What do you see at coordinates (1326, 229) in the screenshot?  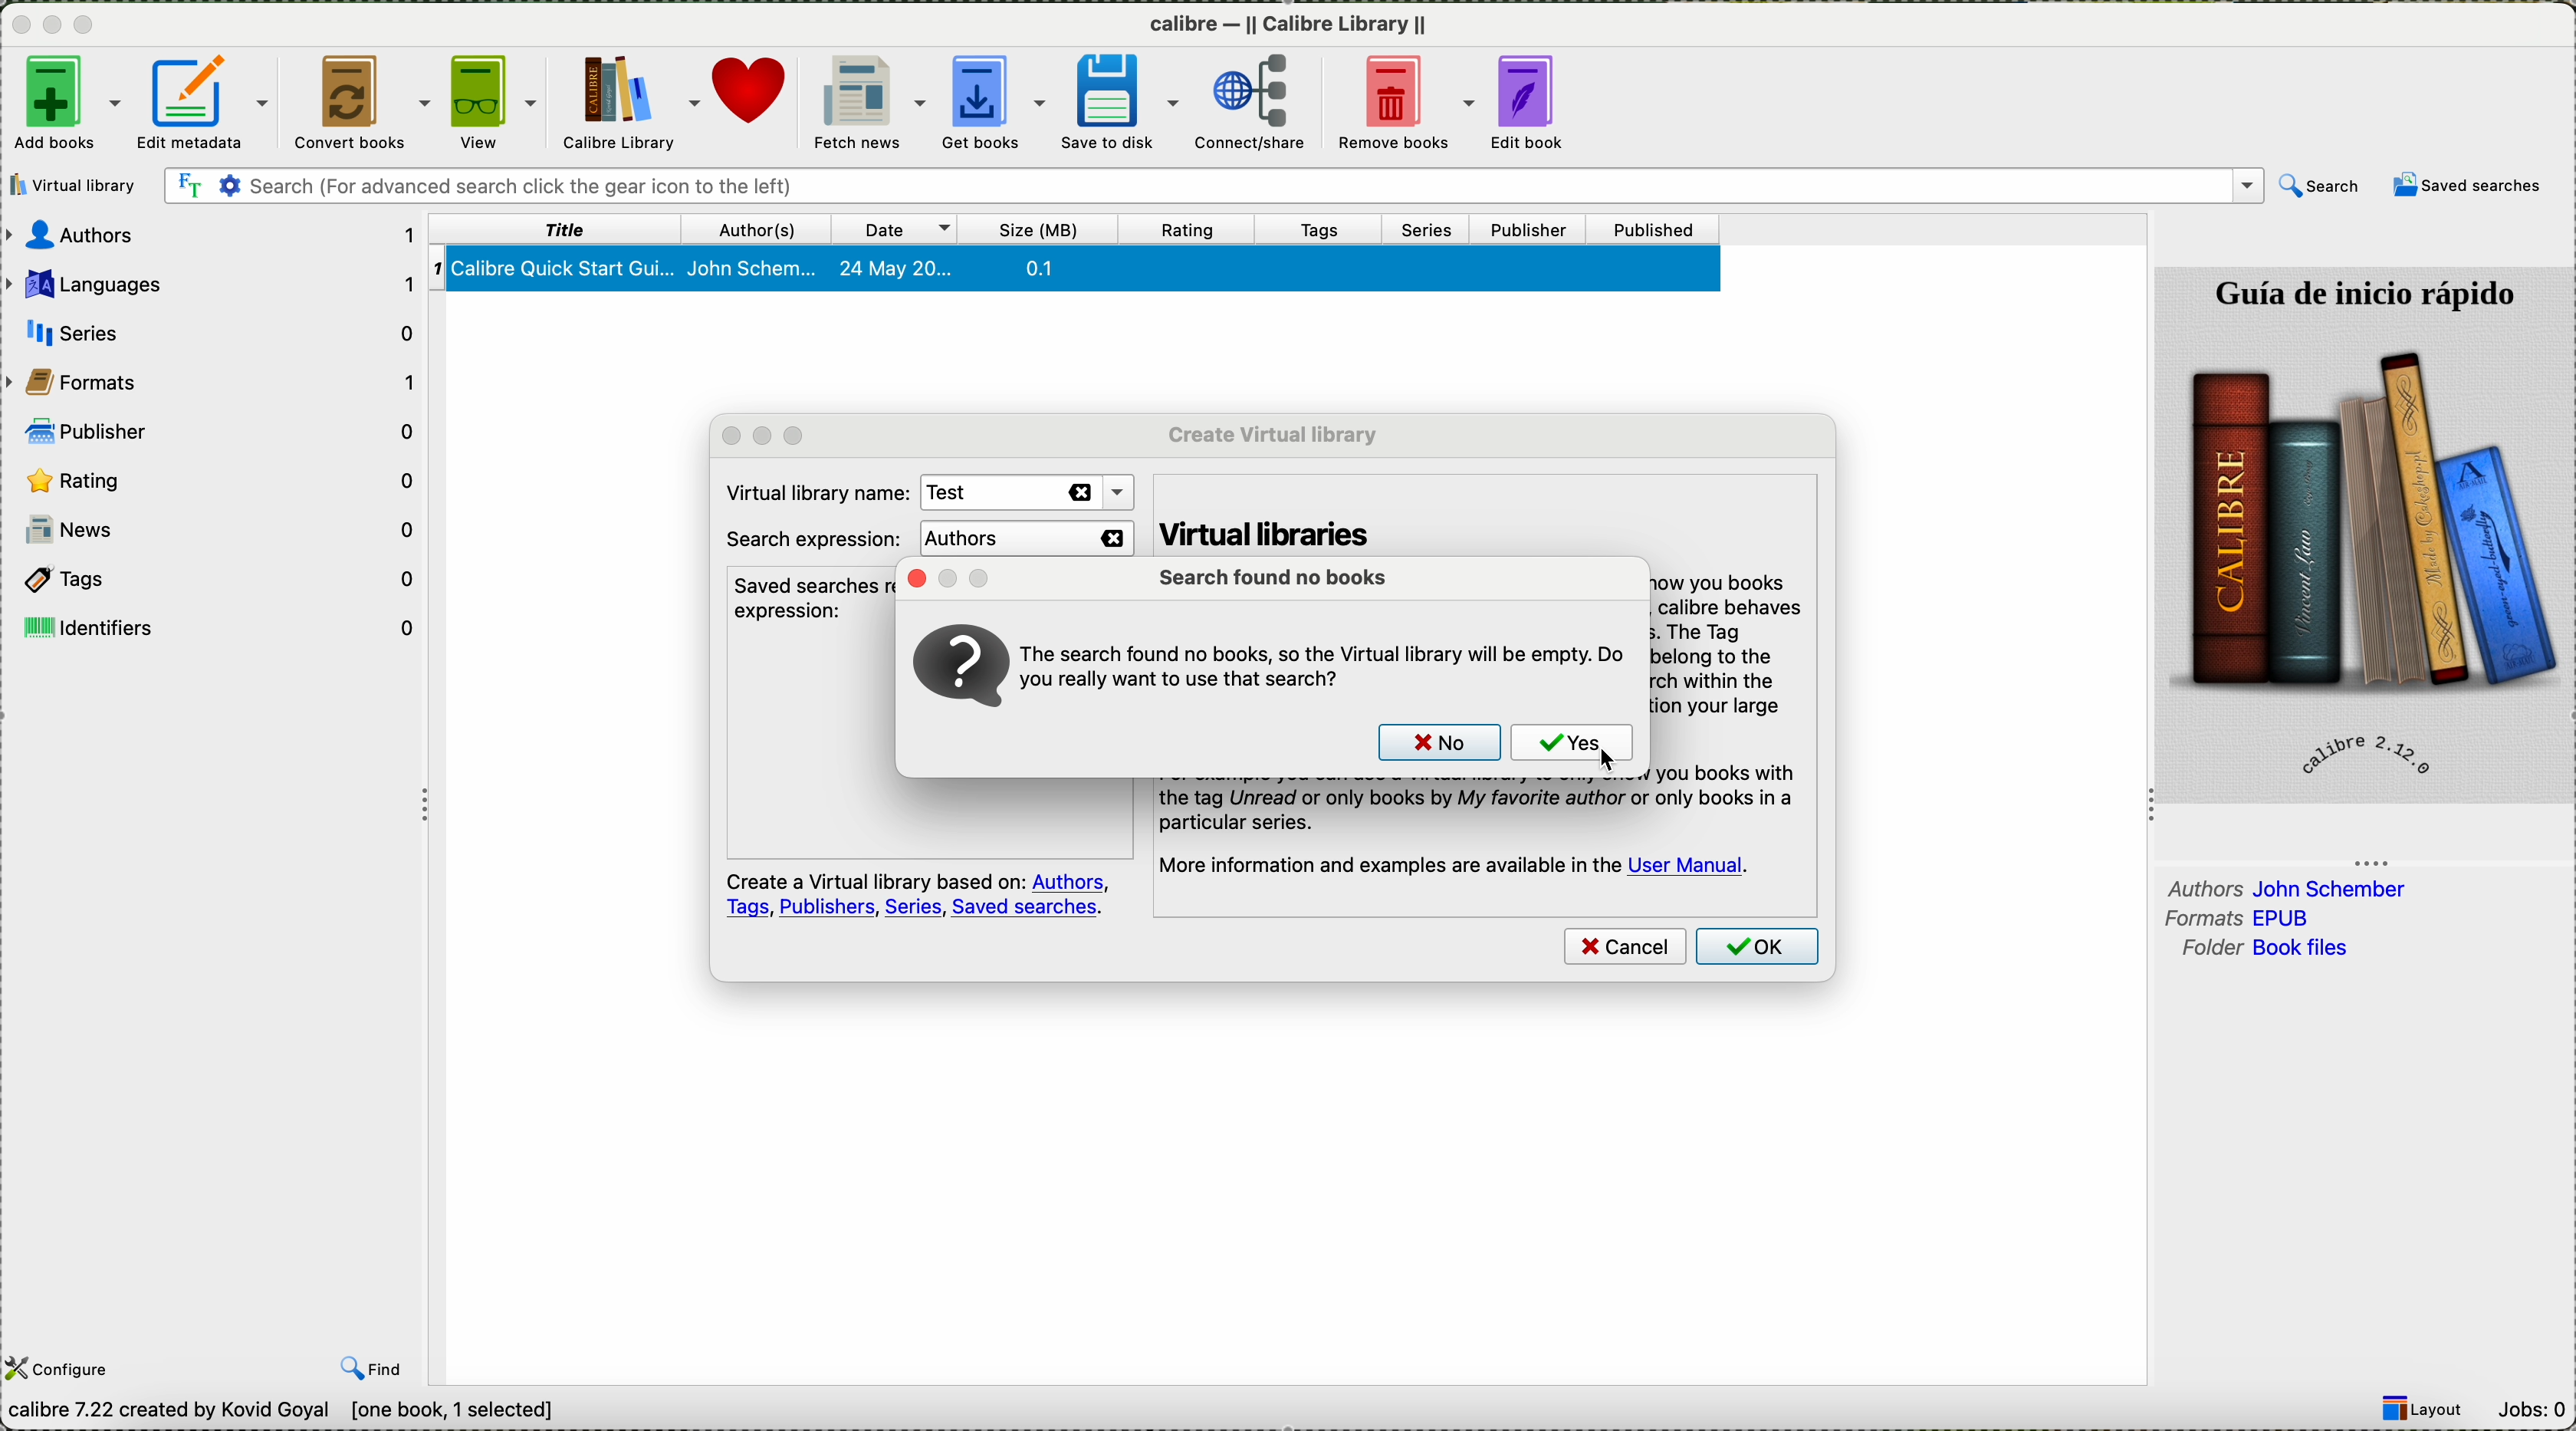 I see `tags` at bounding box center [1326, 229].